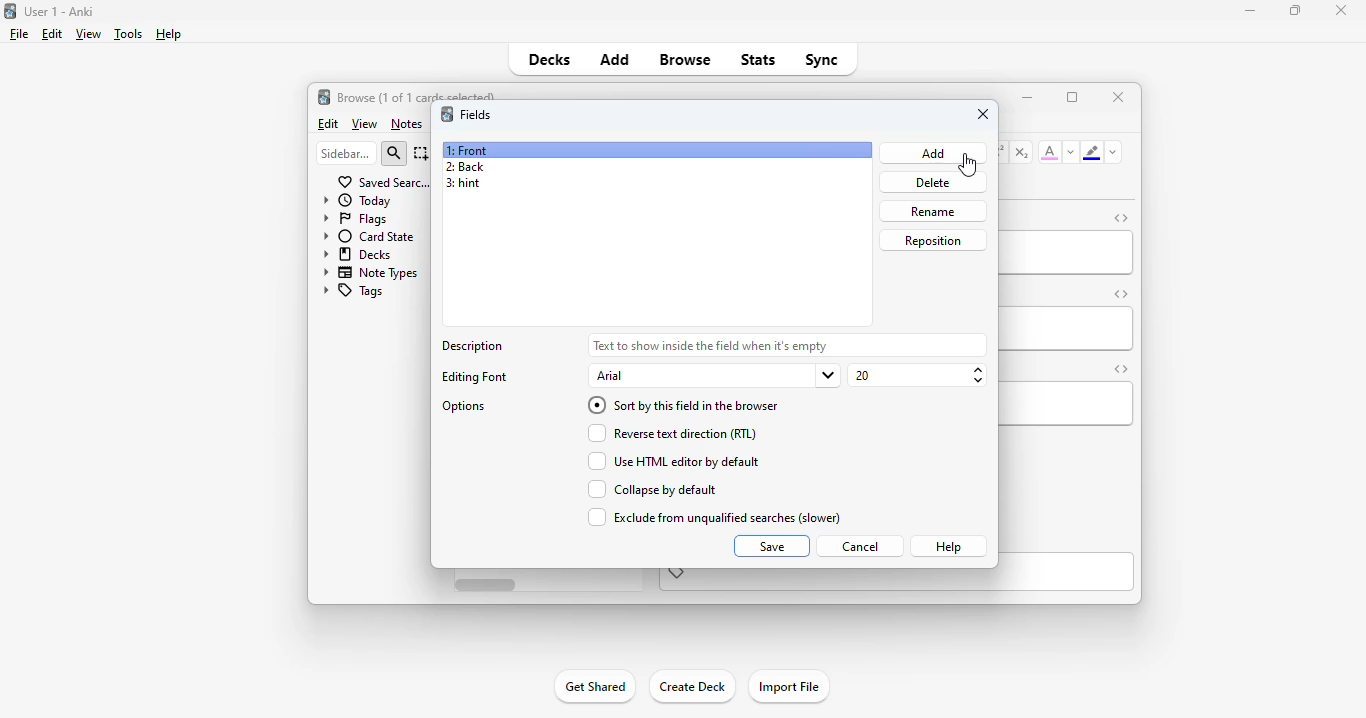 The height and width of the screenshot is (718, 1366). I want to click on view, so click(88, 33).